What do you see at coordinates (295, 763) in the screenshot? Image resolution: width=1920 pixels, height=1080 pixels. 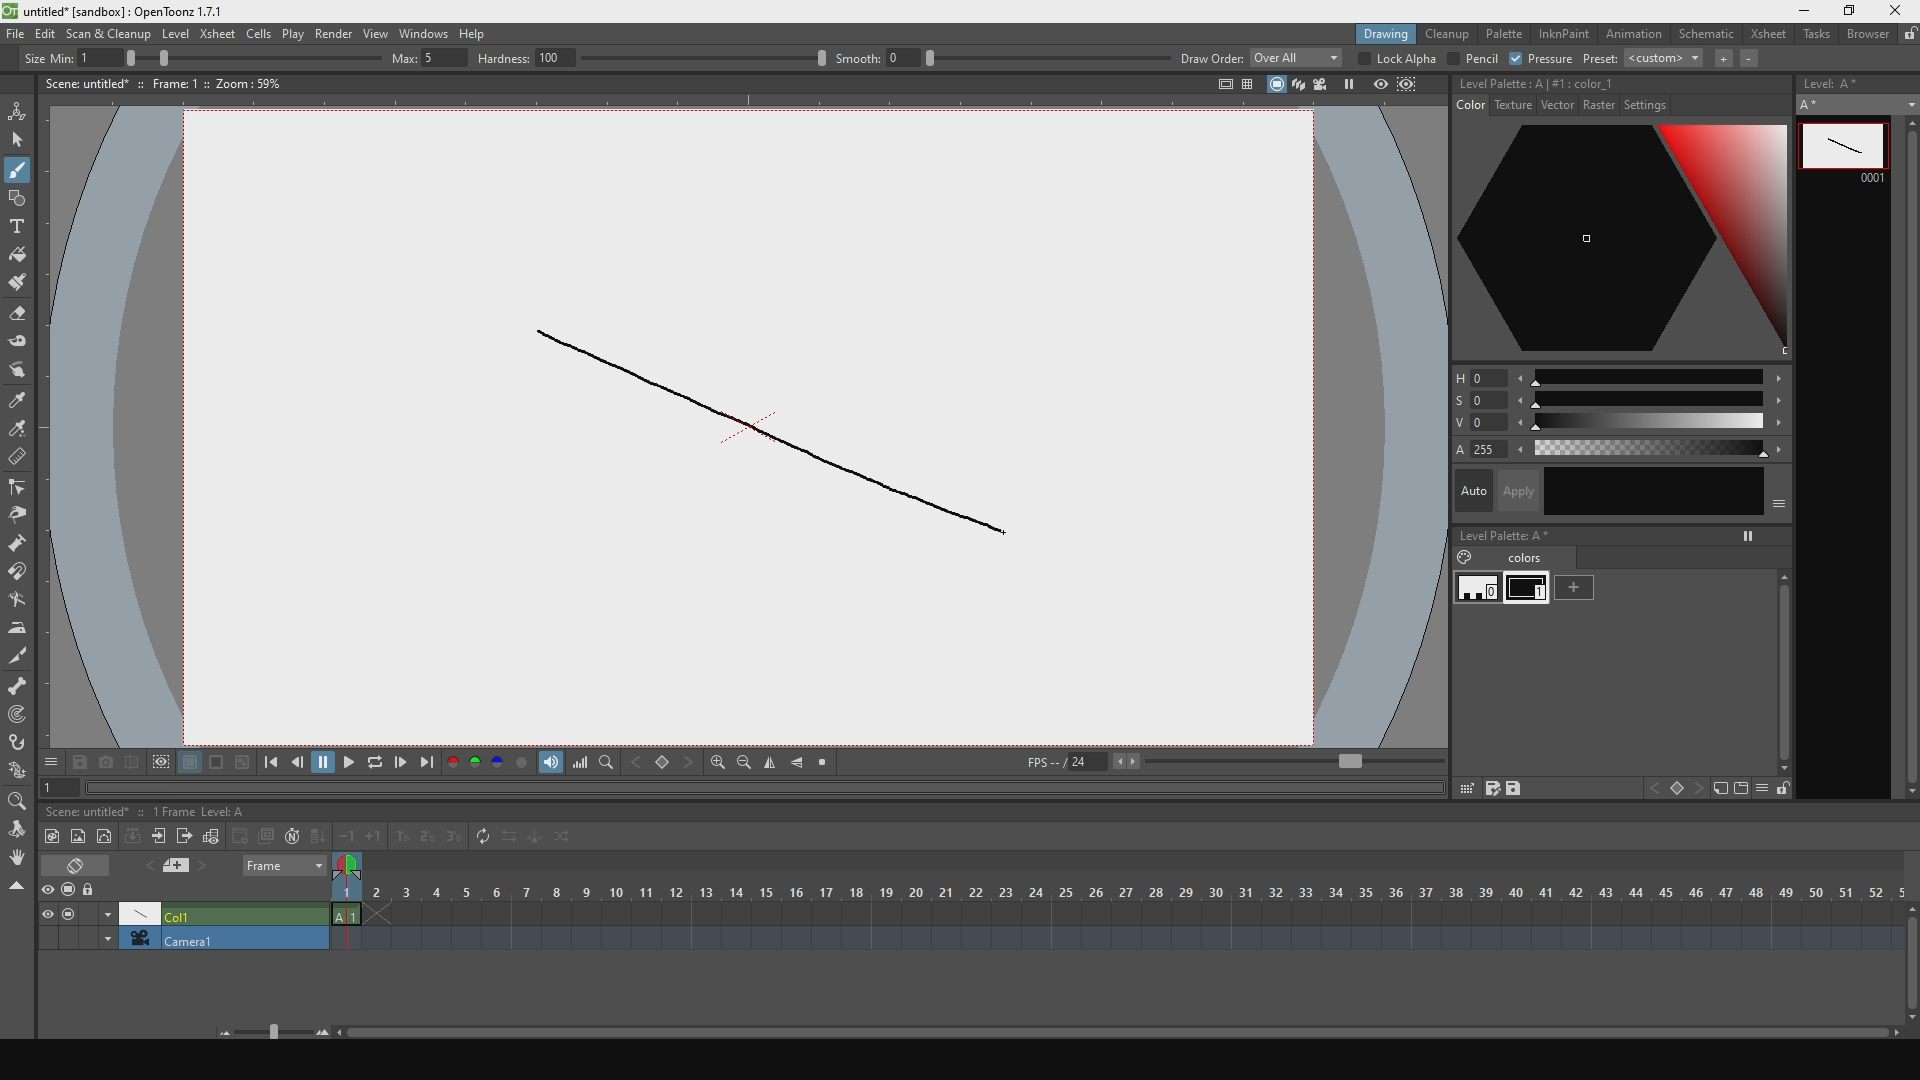 I see `go backwards` at bounding box center [295, 763].